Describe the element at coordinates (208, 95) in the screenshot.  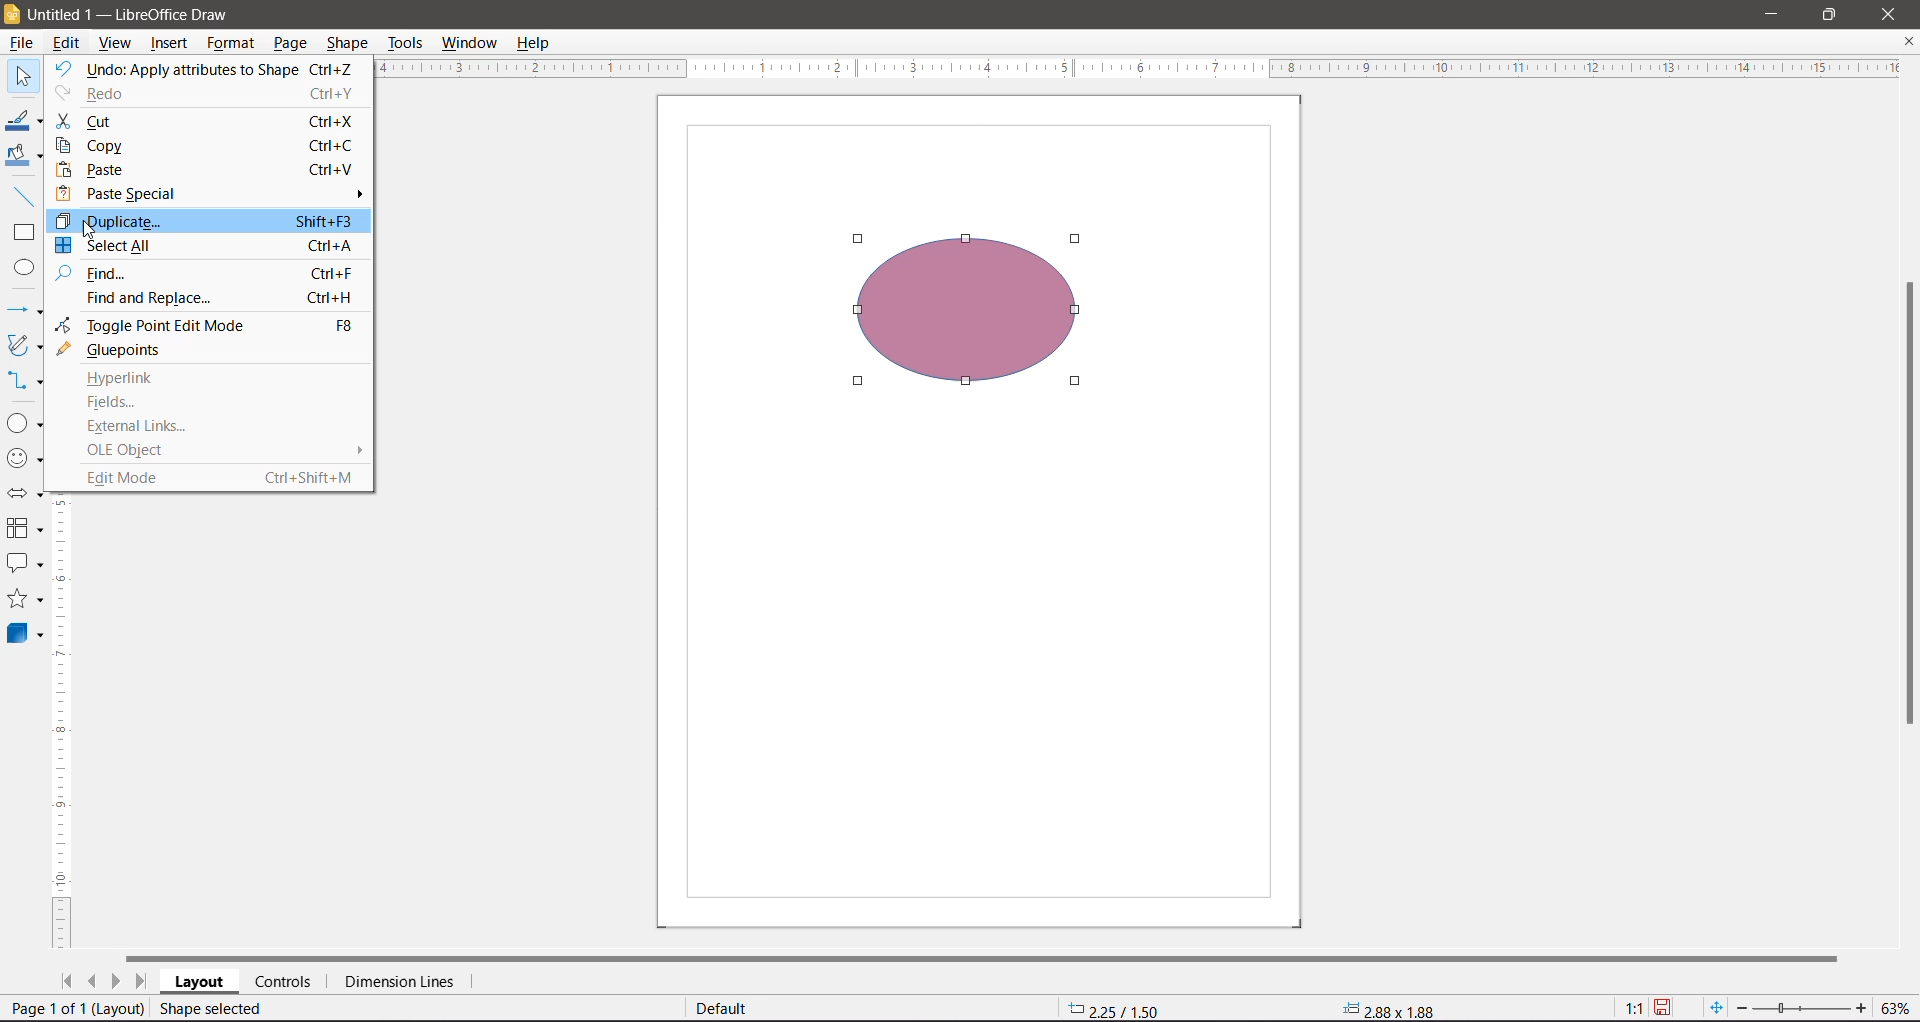
I see `Redo` at that location.